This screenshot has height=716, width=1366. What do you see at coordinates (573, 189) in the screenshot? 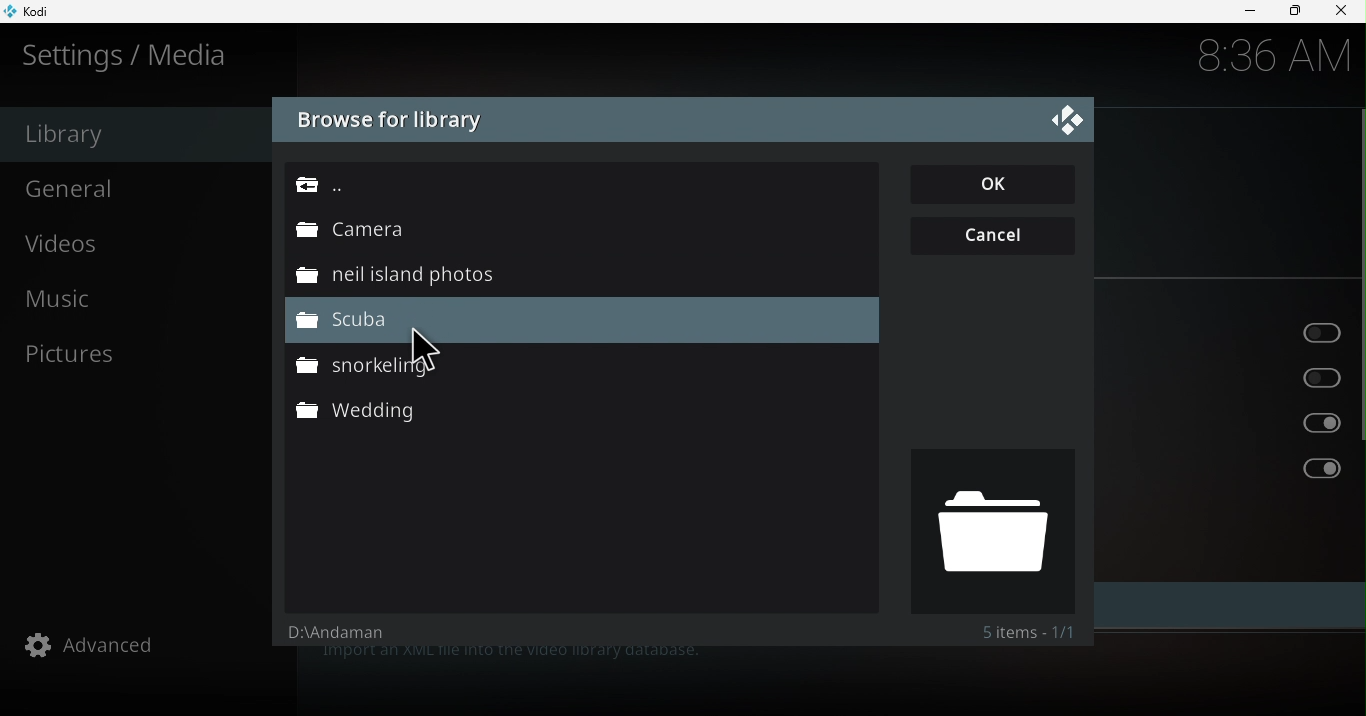
I see `Browse` at bounding box center [573, 189].